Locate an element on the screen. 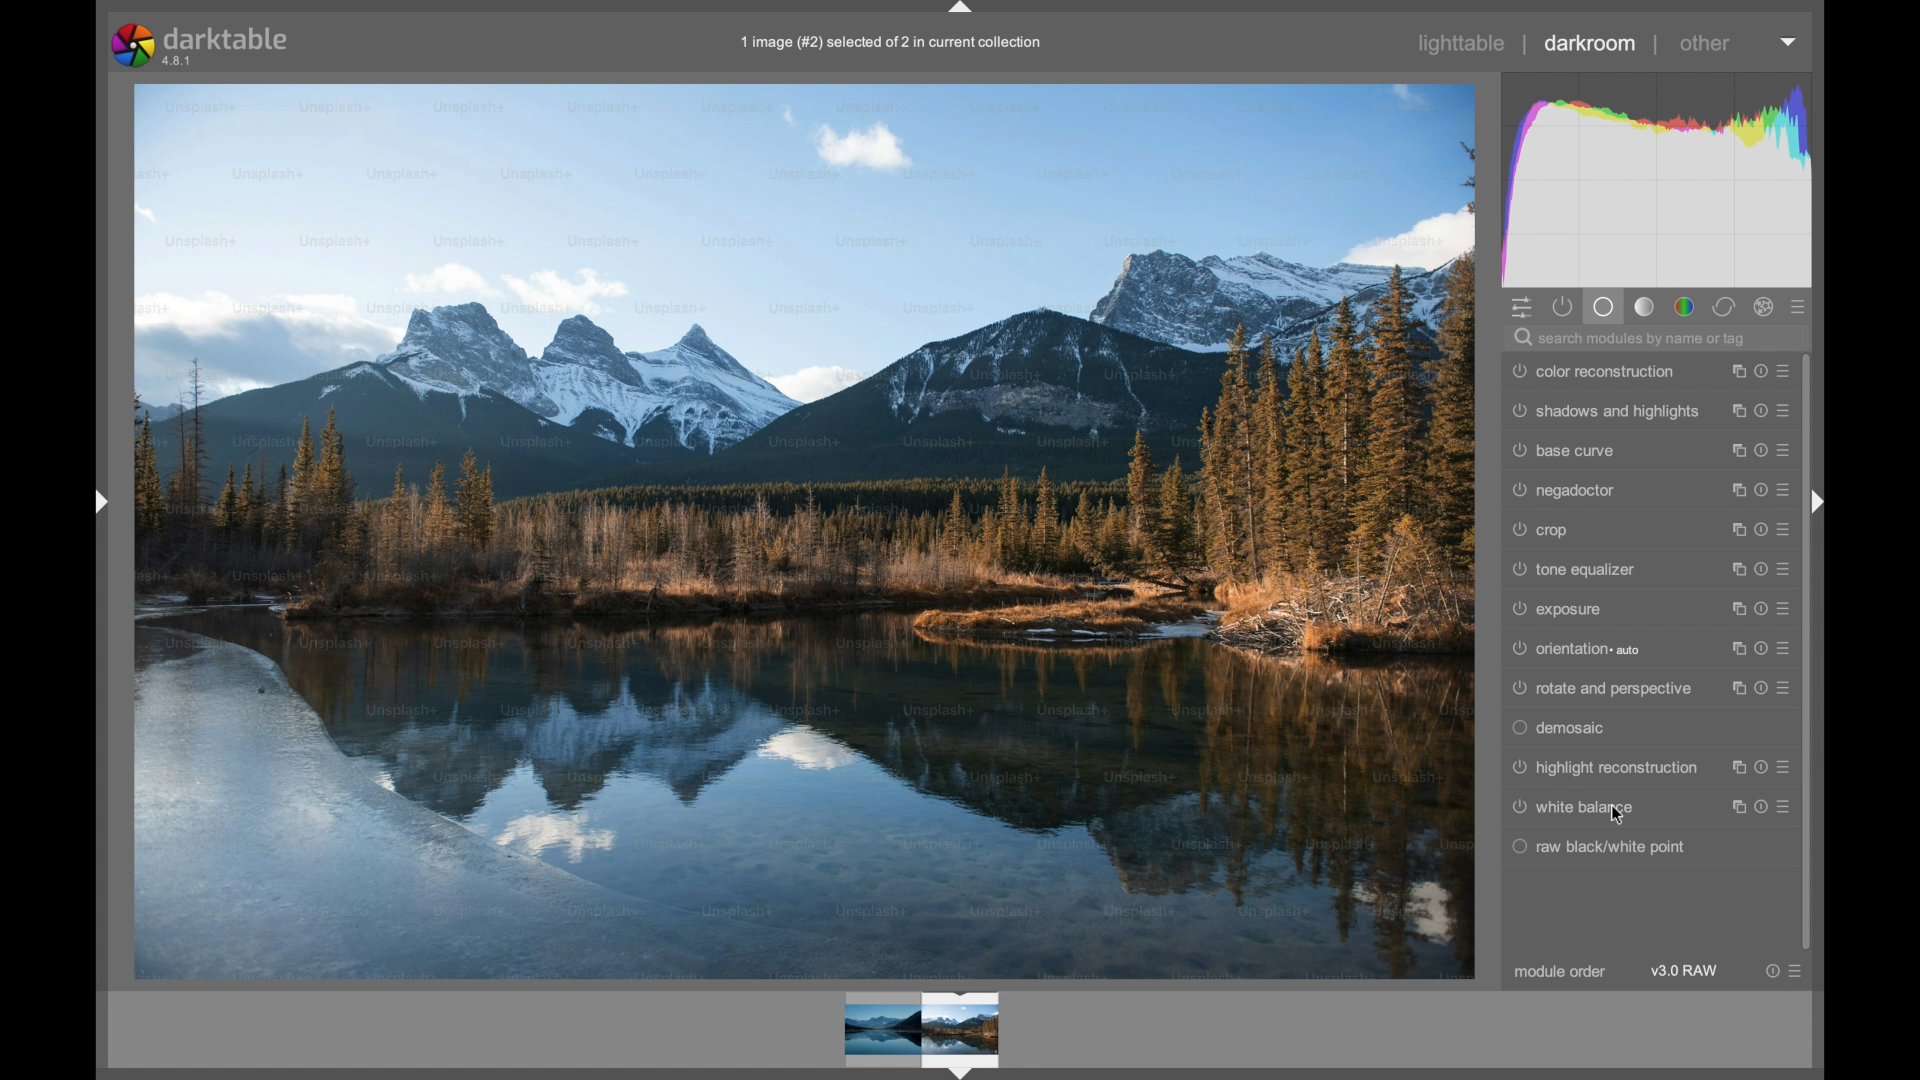 The height and width of the screenshot is (1080, 1920). color reconstruction is located at coordinates (1591, 371).